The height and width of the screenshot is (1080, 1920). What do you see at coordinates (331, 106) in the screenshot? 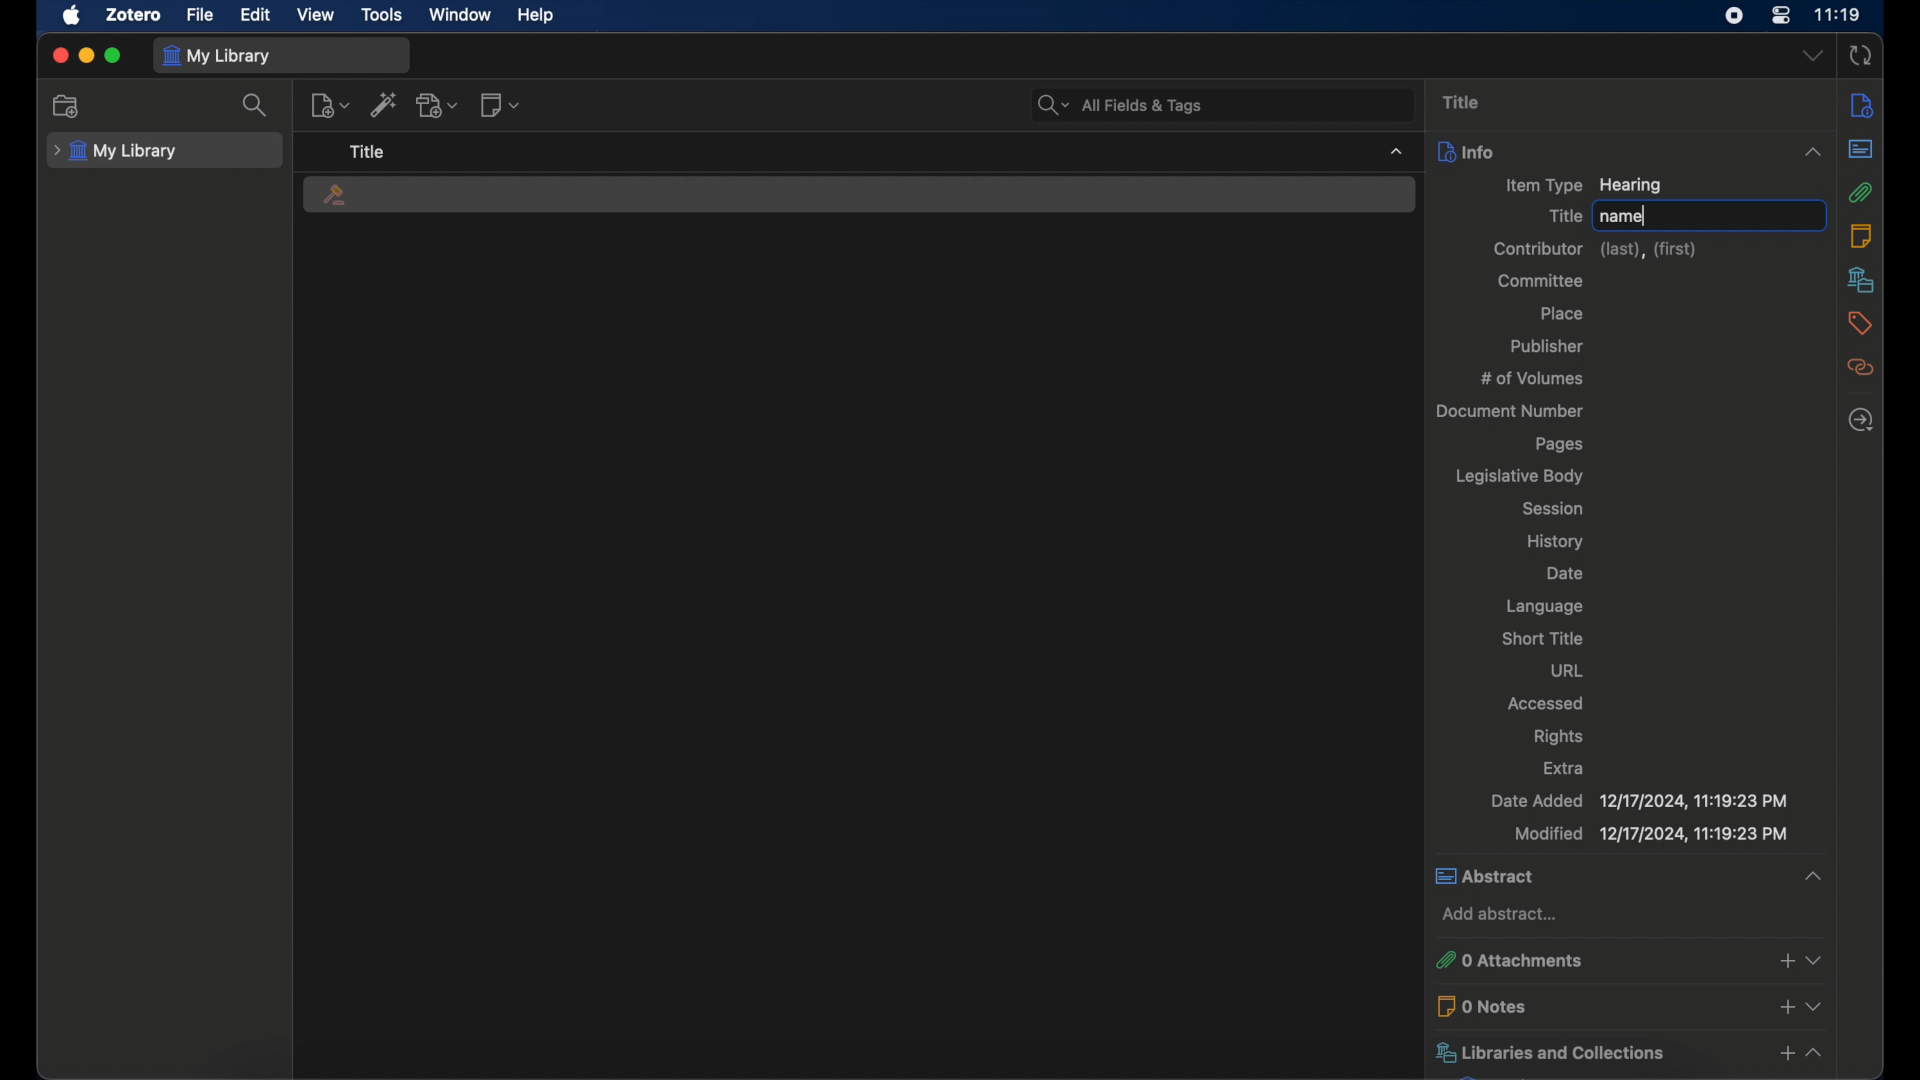
I see `new item` at bounding box center [331, 106].